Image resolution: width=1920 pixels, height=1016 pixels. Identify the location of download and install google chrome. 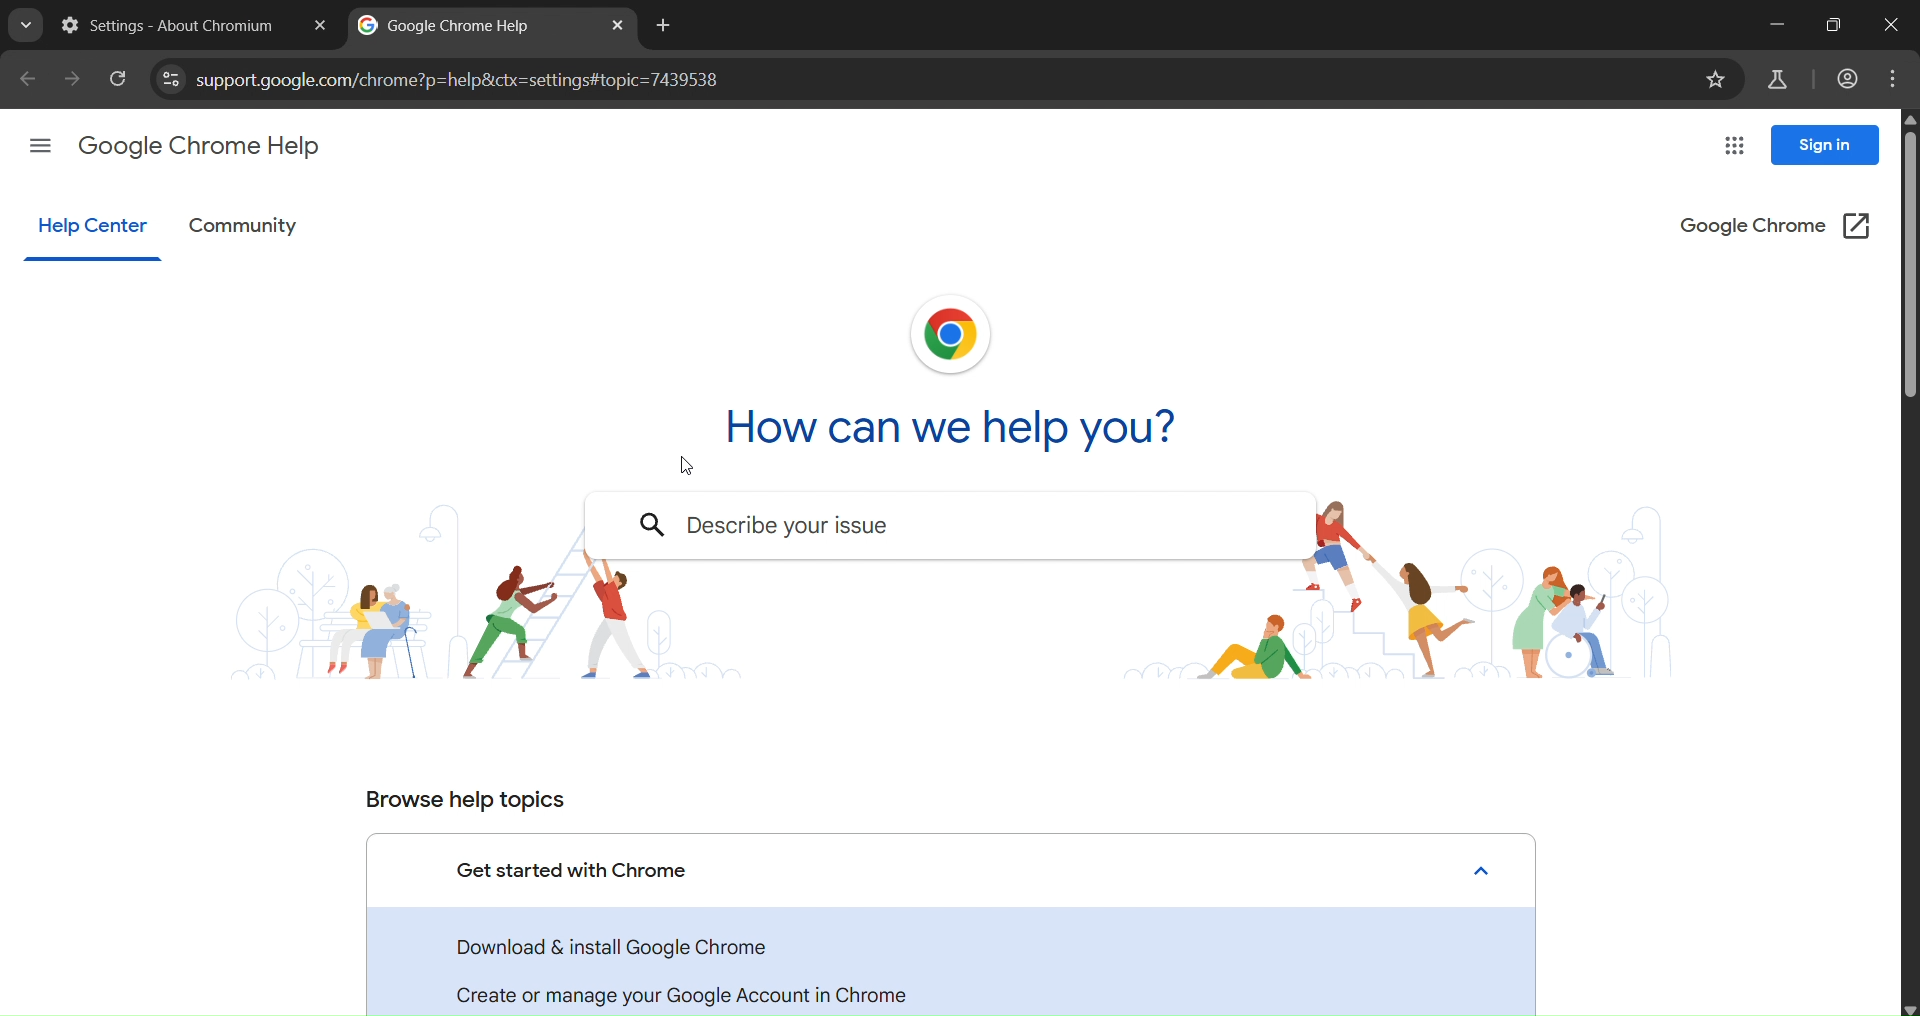
(628, 946).